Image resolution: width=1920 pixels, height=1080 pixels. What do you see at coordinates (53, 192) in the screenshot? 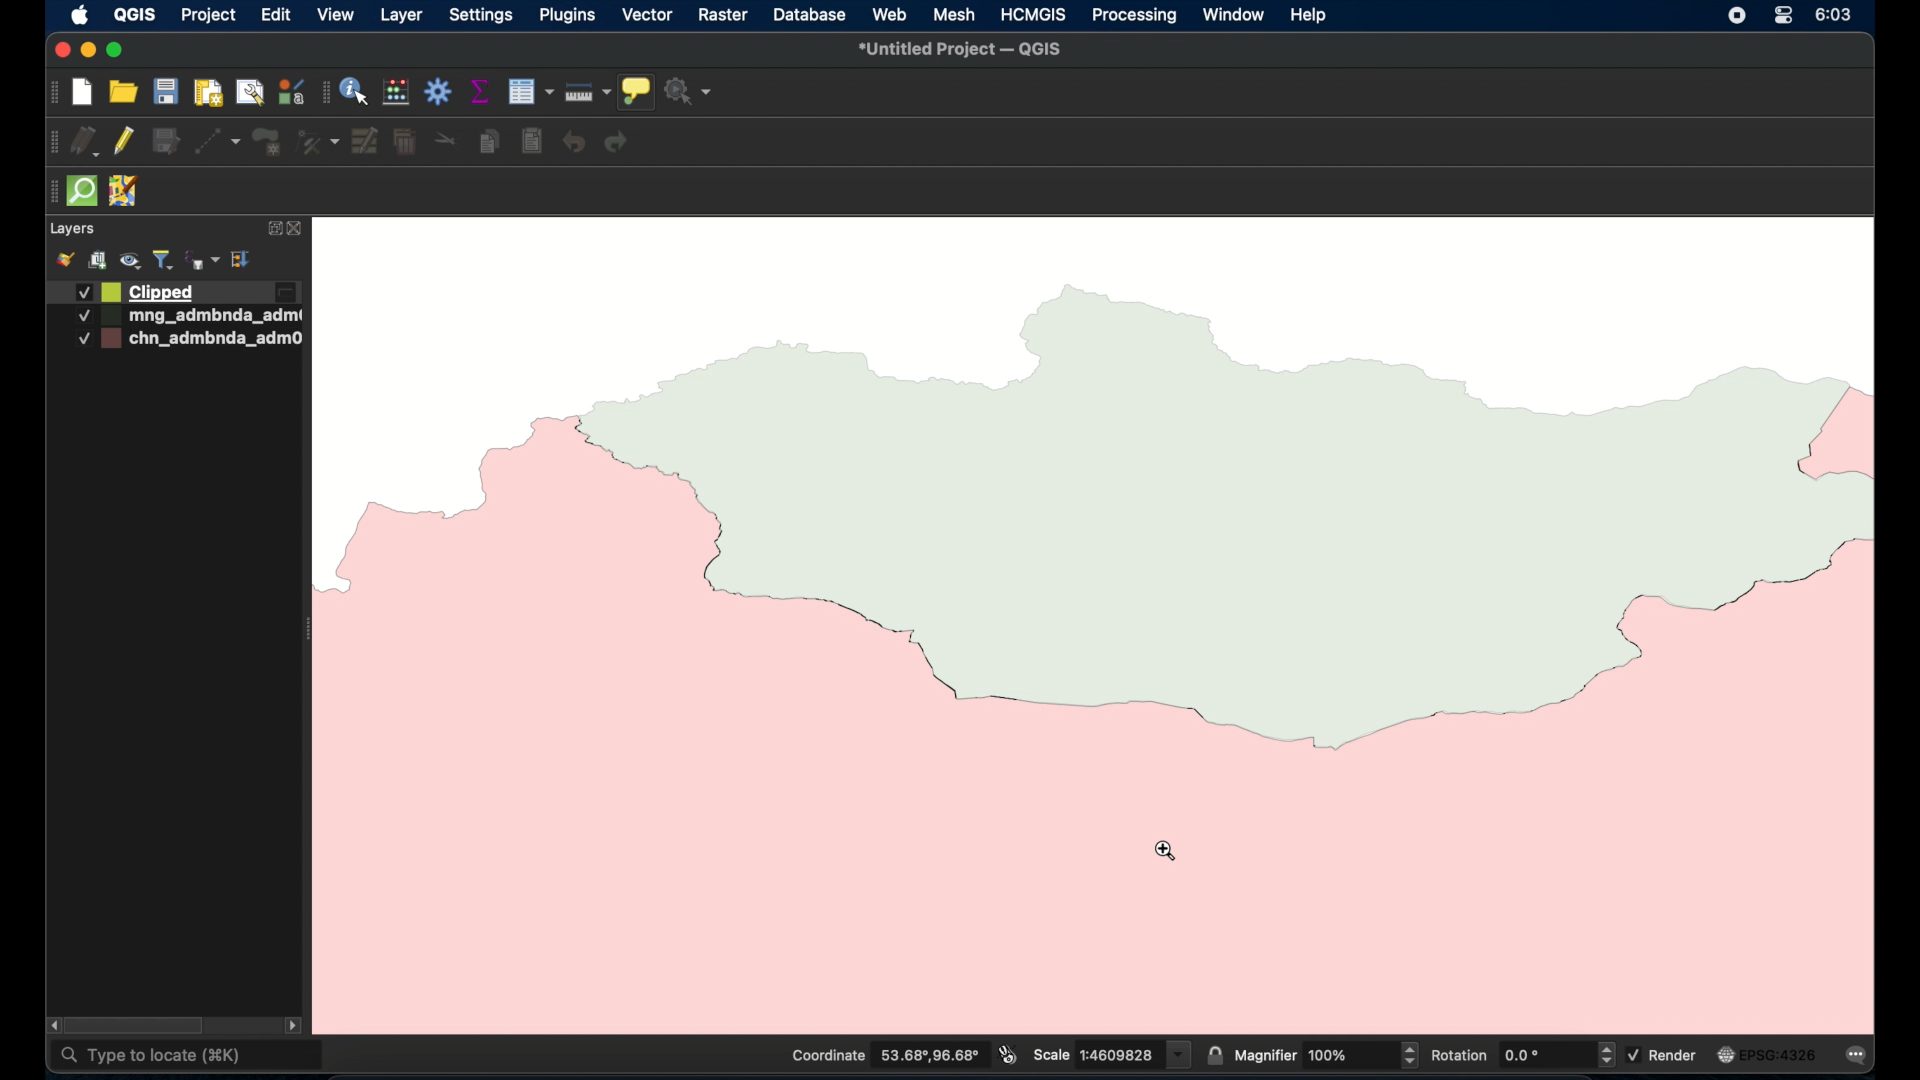
I see `drag handle` at bounding box center [53, 192].